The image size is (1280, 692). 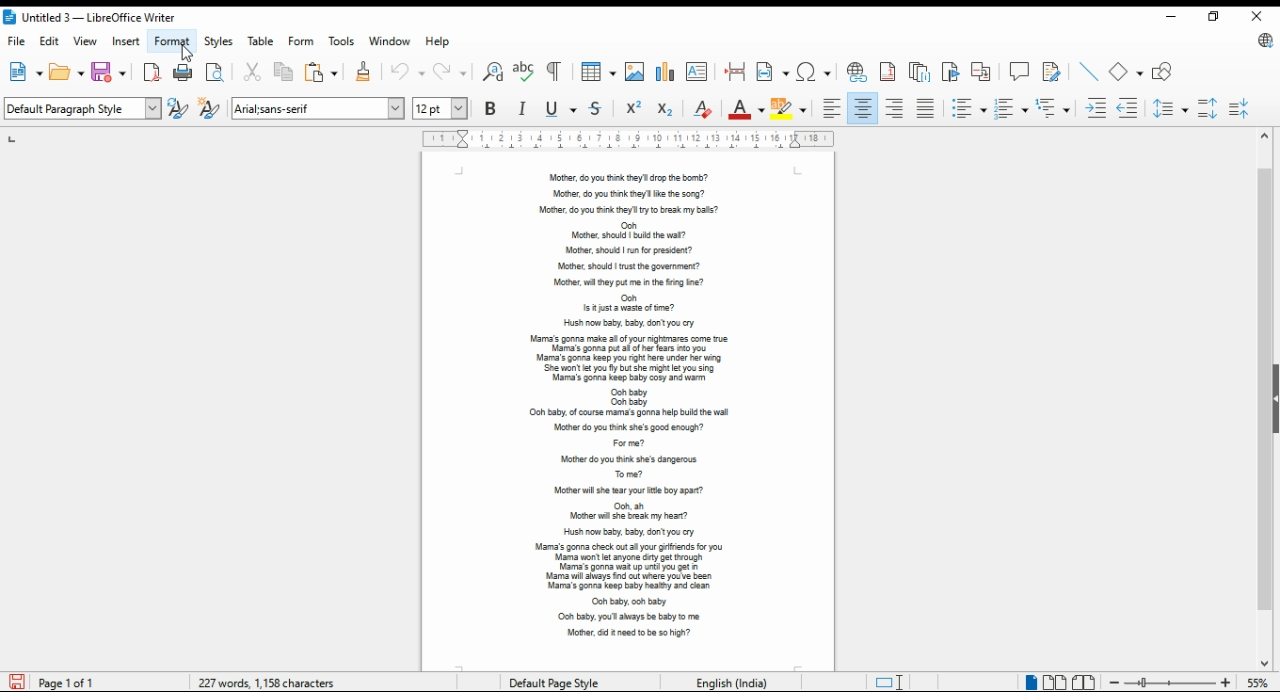 What do you see at coordinates (84, 108) in the screenshot?
I see `select paragraph style` at bounding box center [84, 108].